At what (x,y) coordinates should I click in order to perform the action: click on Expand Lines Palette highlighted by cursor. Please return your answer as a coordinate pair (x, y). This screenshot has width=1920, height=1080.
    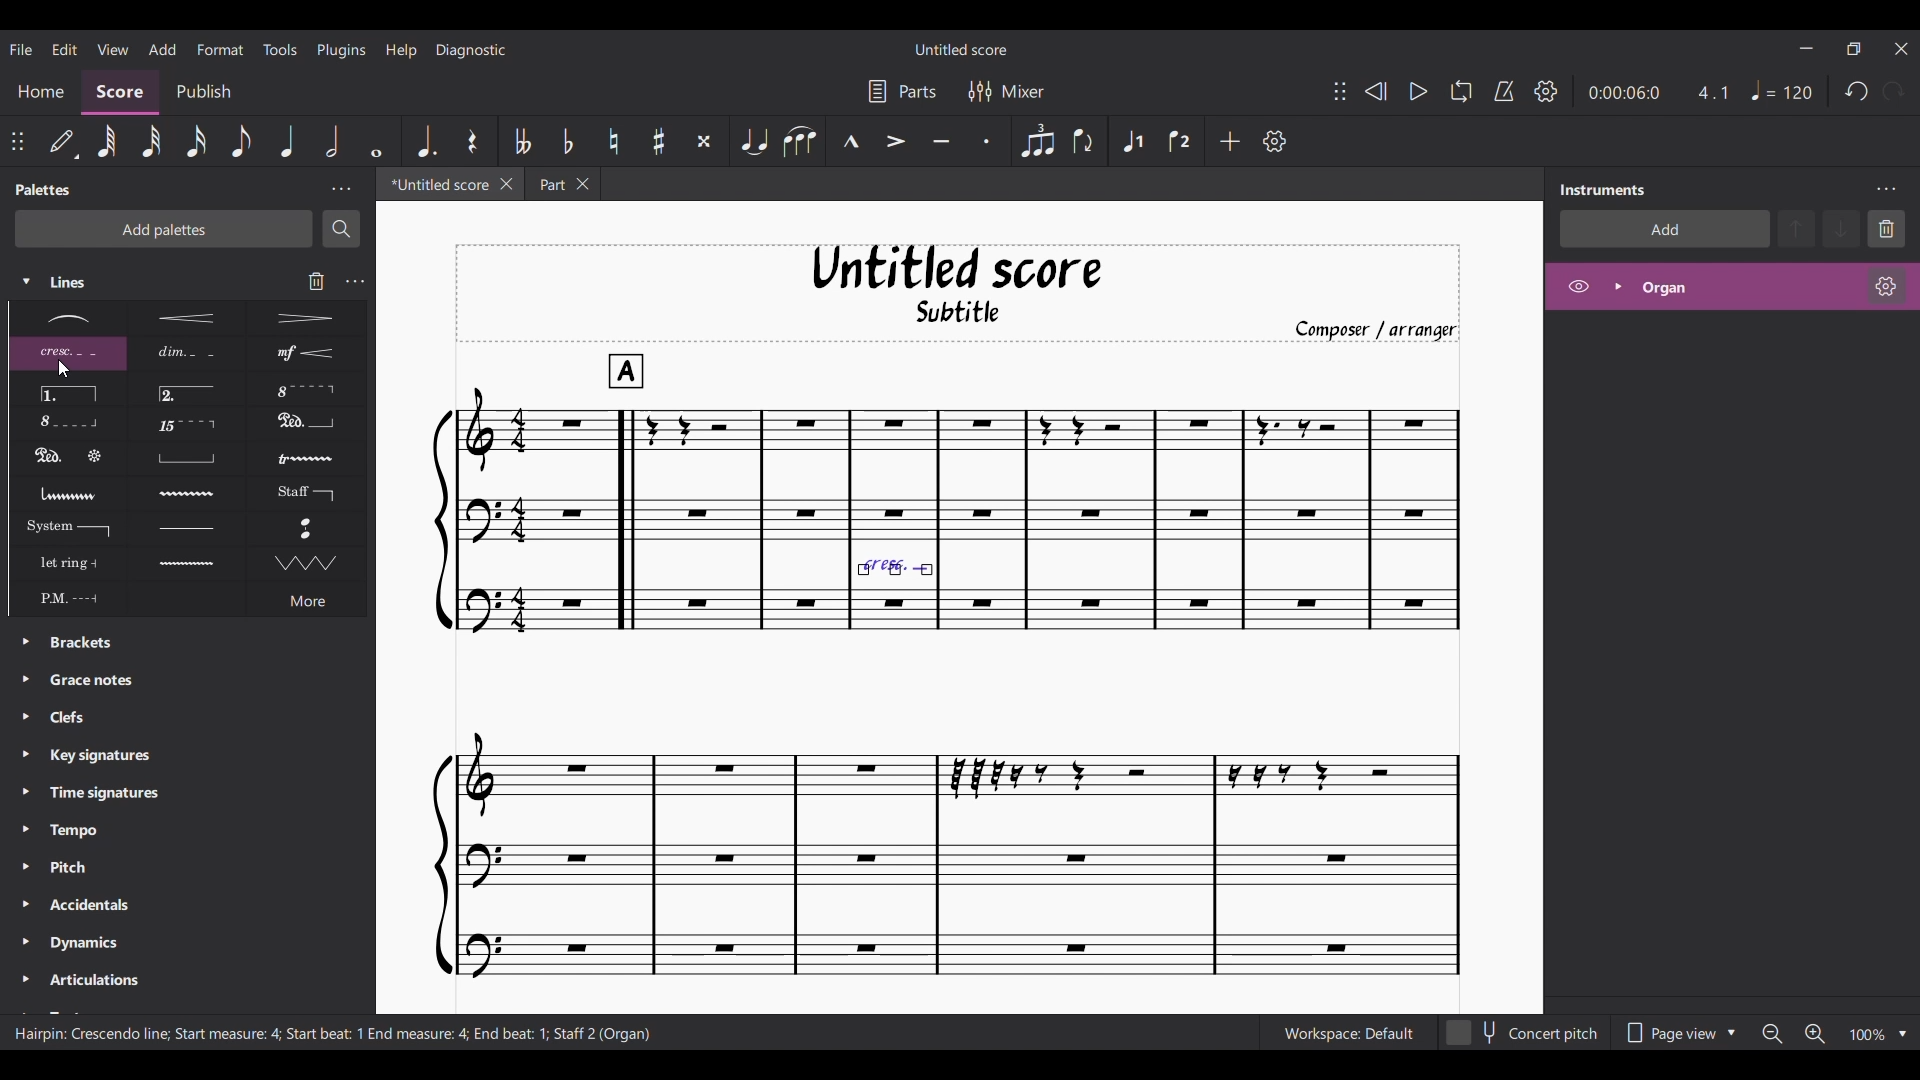
    Looking at the image, I should click on (27, 281).